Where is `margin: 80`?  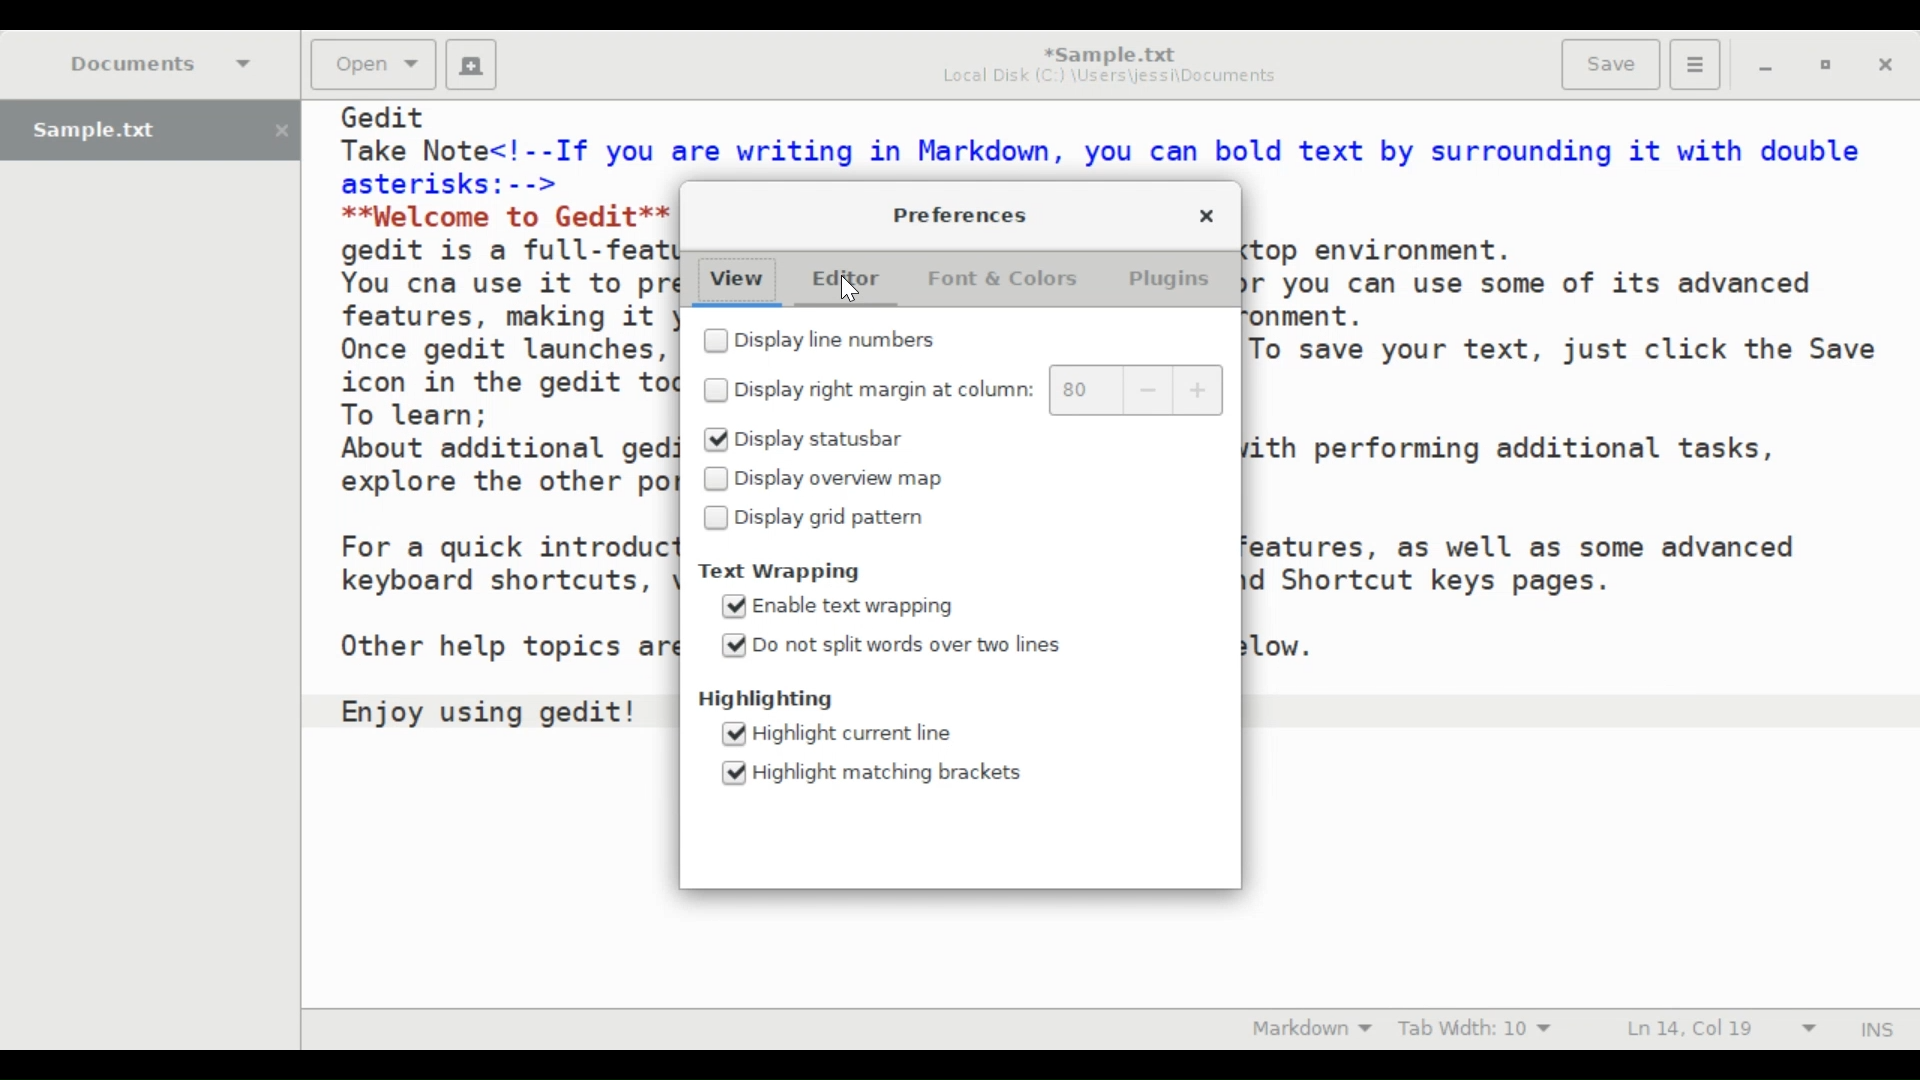 margin: 80 is located at coordinates (1083, 391).